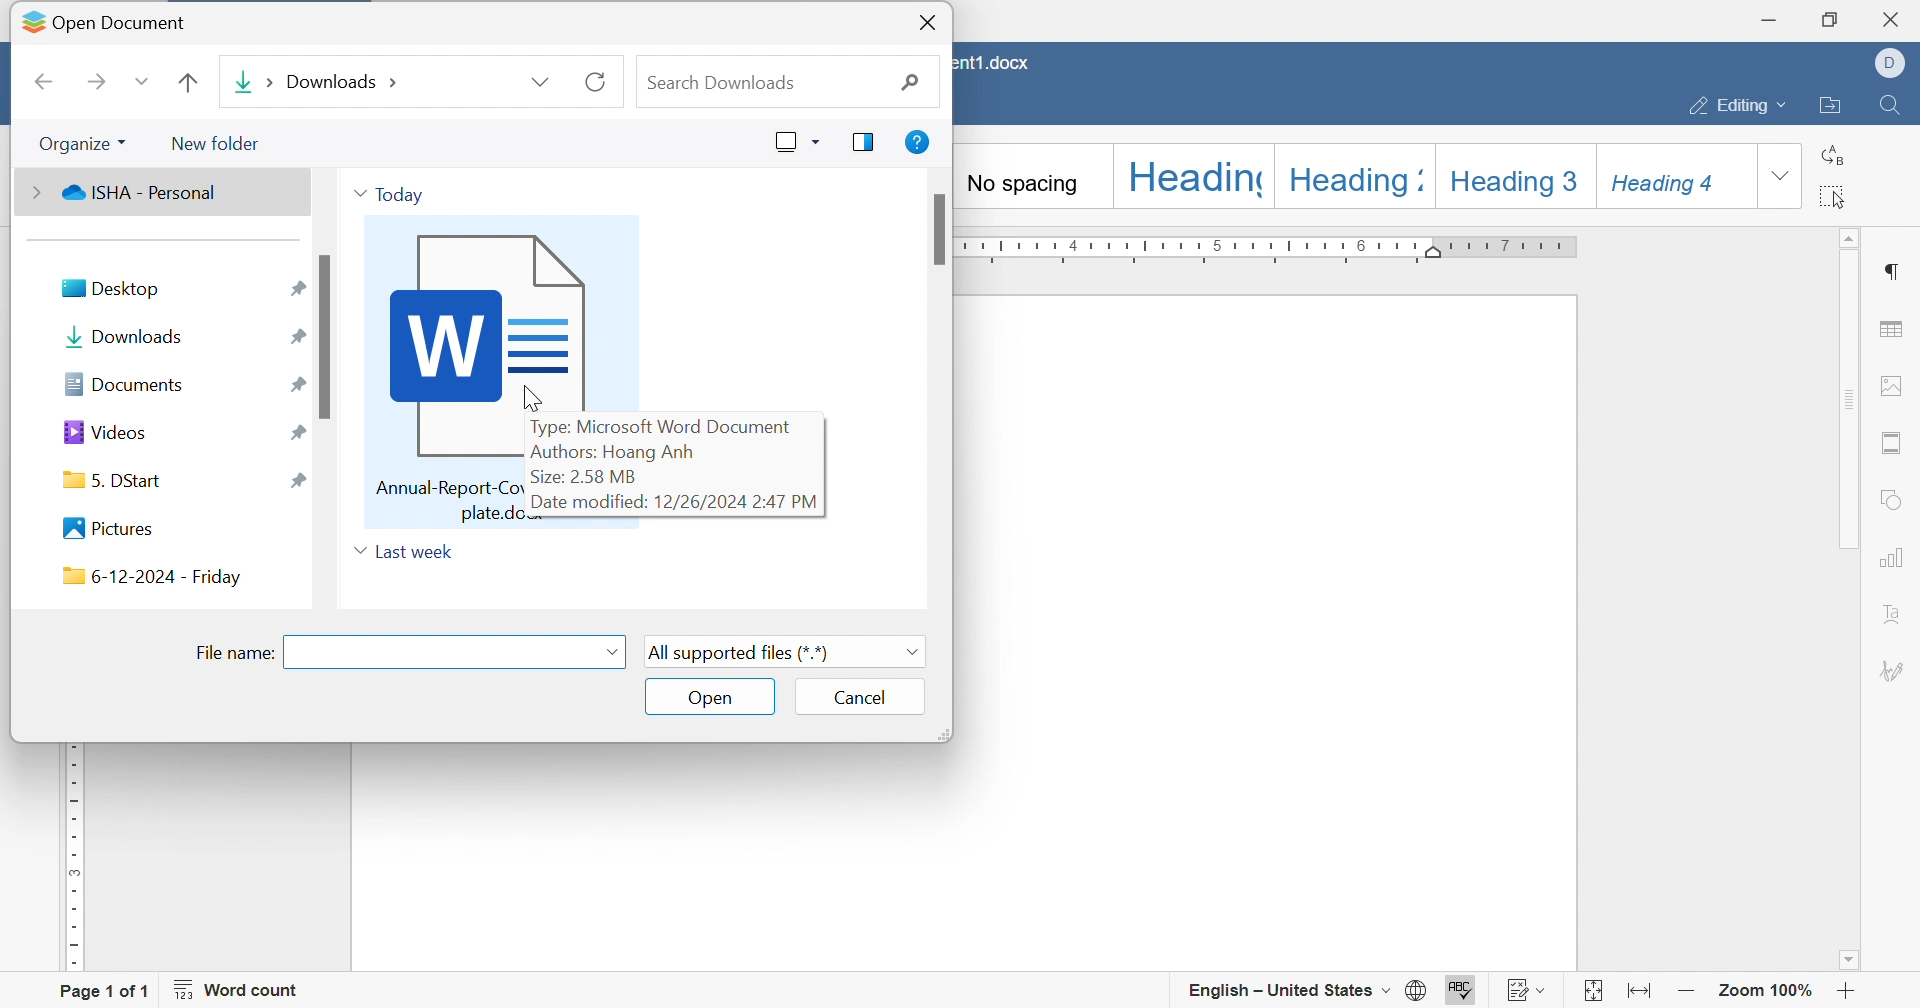  Describe the element at coordinates (790, 651) in the screenshot. I see `file extension` at that location.